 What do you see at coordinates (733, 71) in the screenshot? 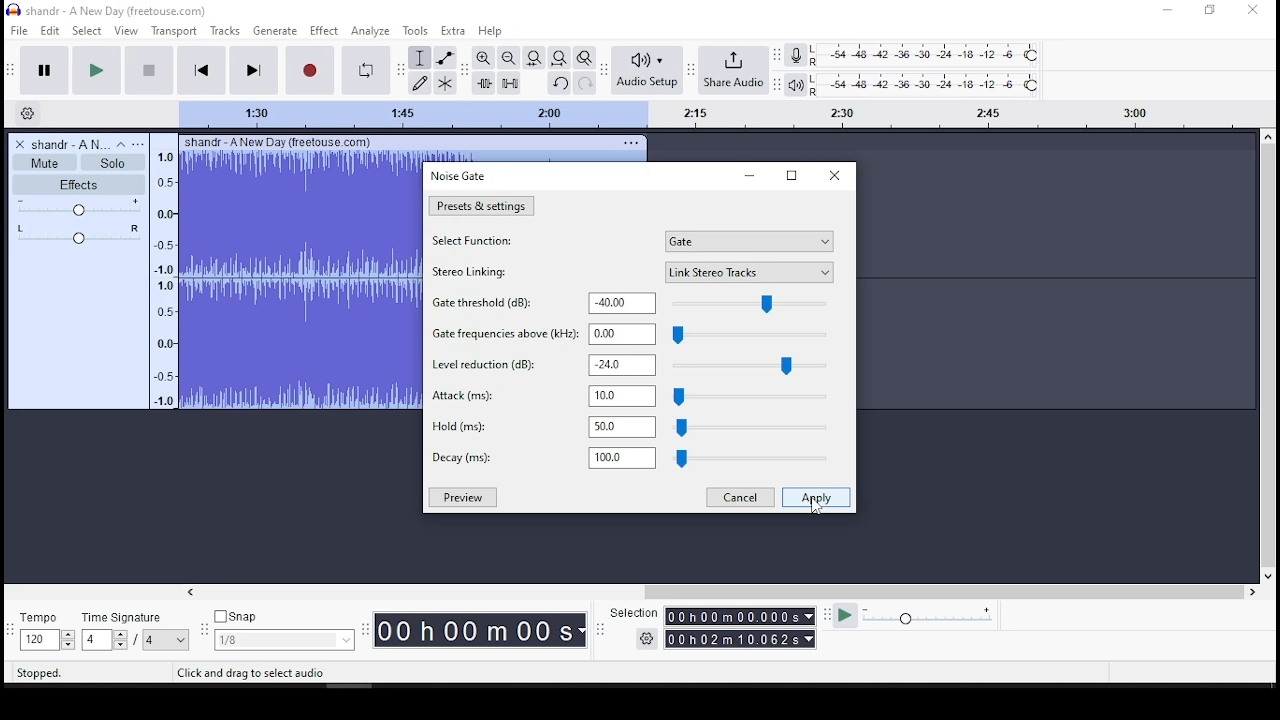
I see `share audio` at bounding box center [733, 71].